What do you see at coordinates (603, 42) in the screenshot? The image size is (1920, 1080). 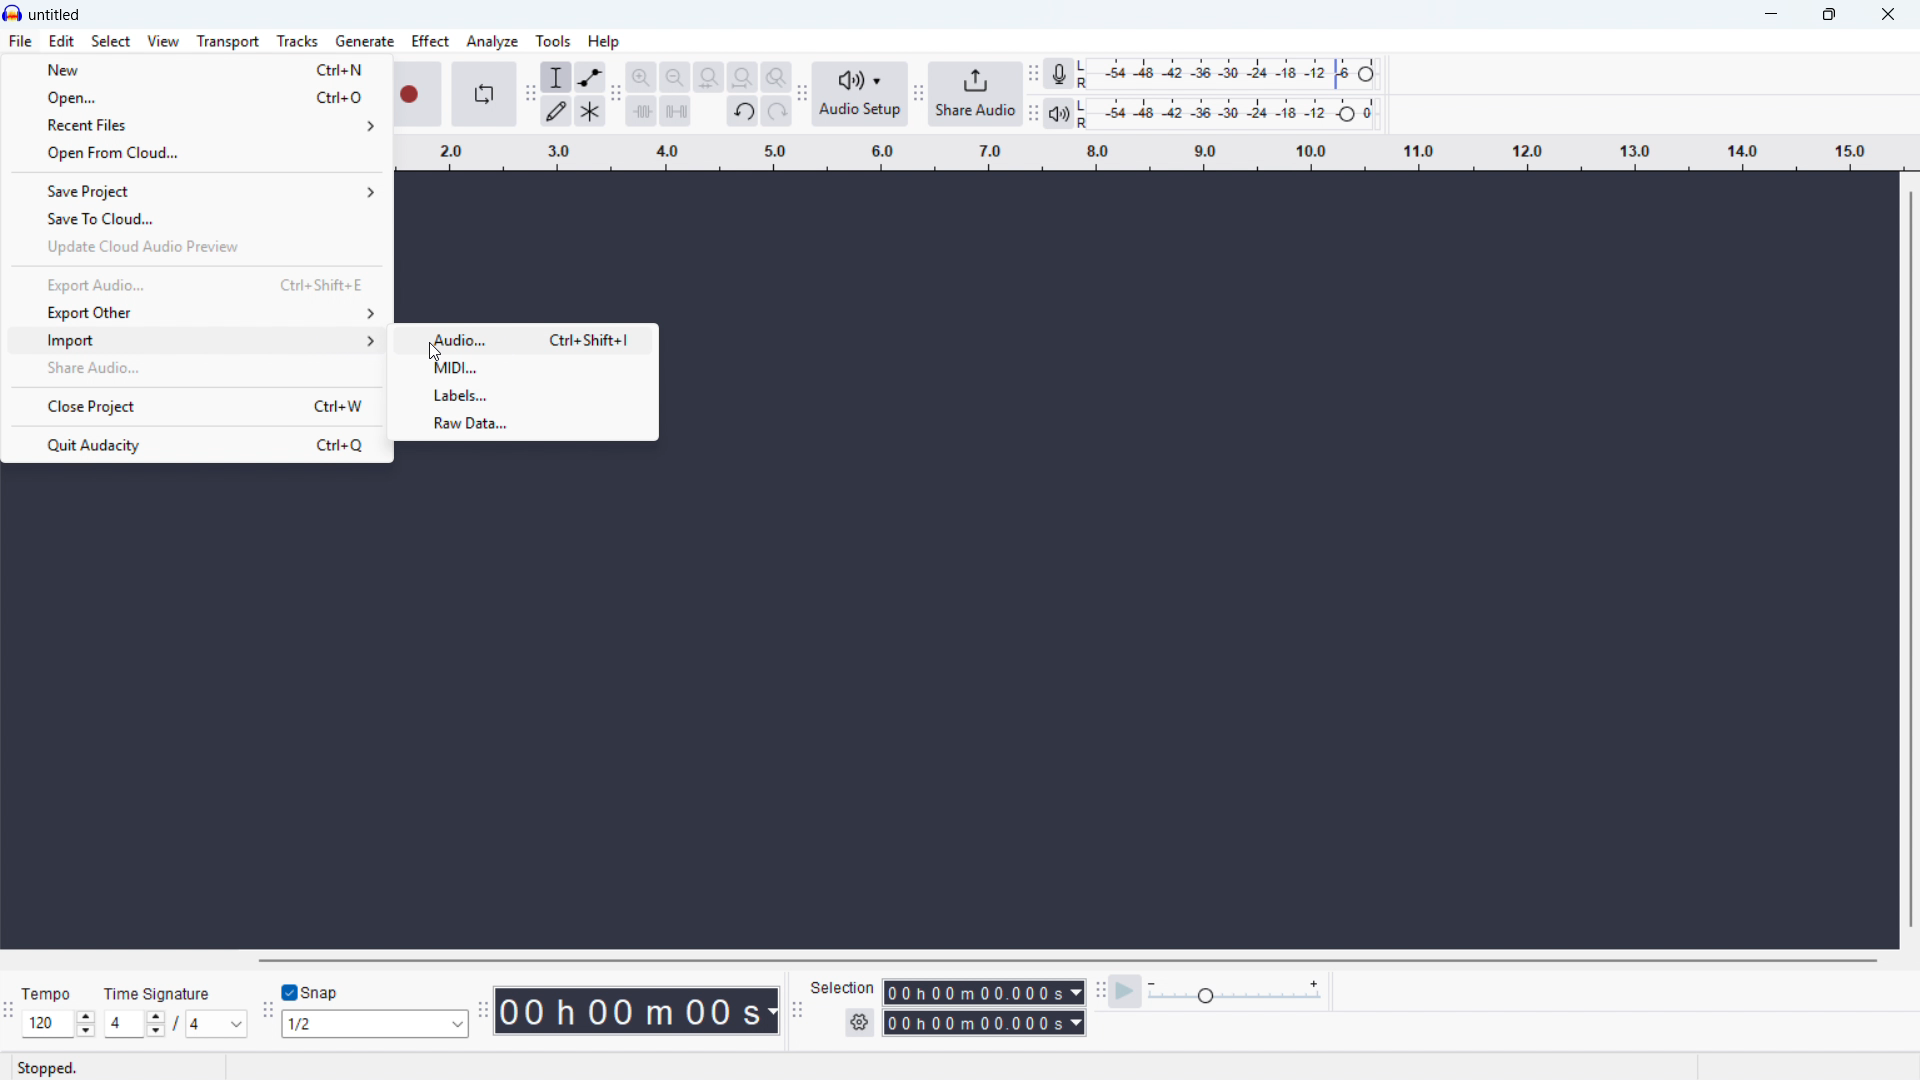 I see `help ` at bounding box center [603, 42].